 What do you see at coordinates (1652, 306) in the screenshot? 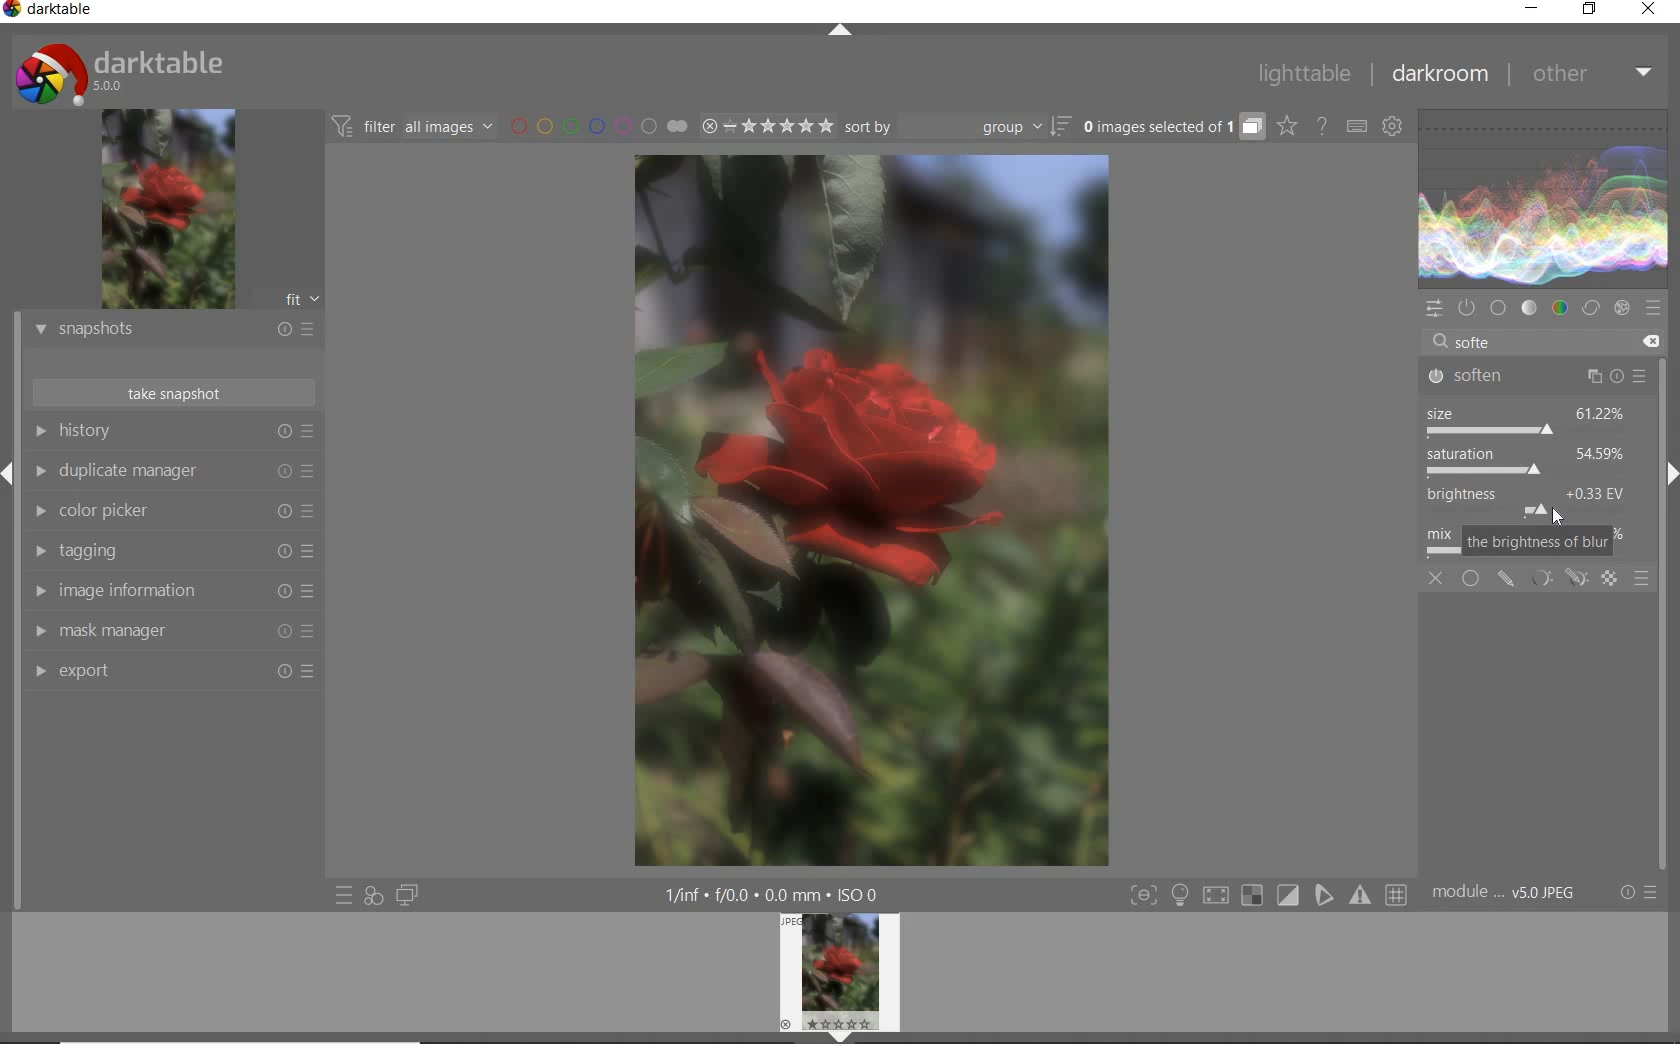
I see `presets` at bounding box center [1652, 306].